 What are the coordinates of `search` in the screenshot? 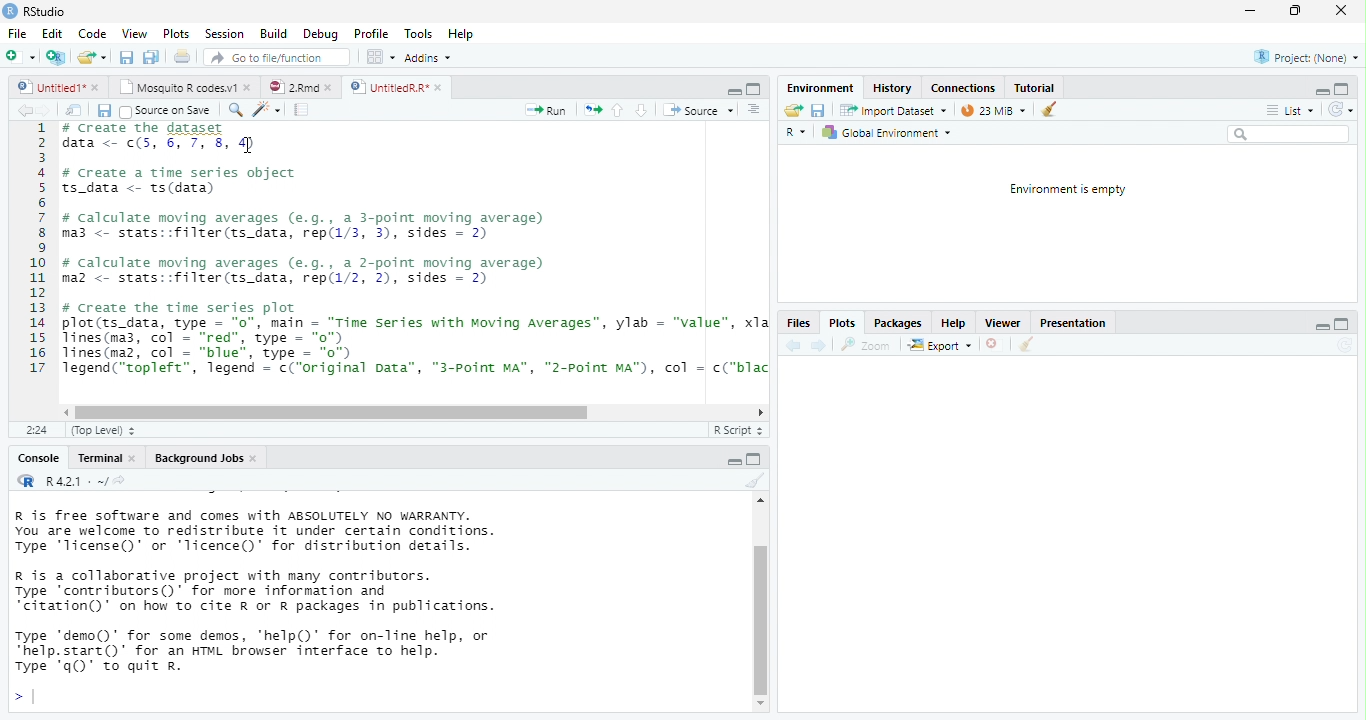 It's located at (233, 110).